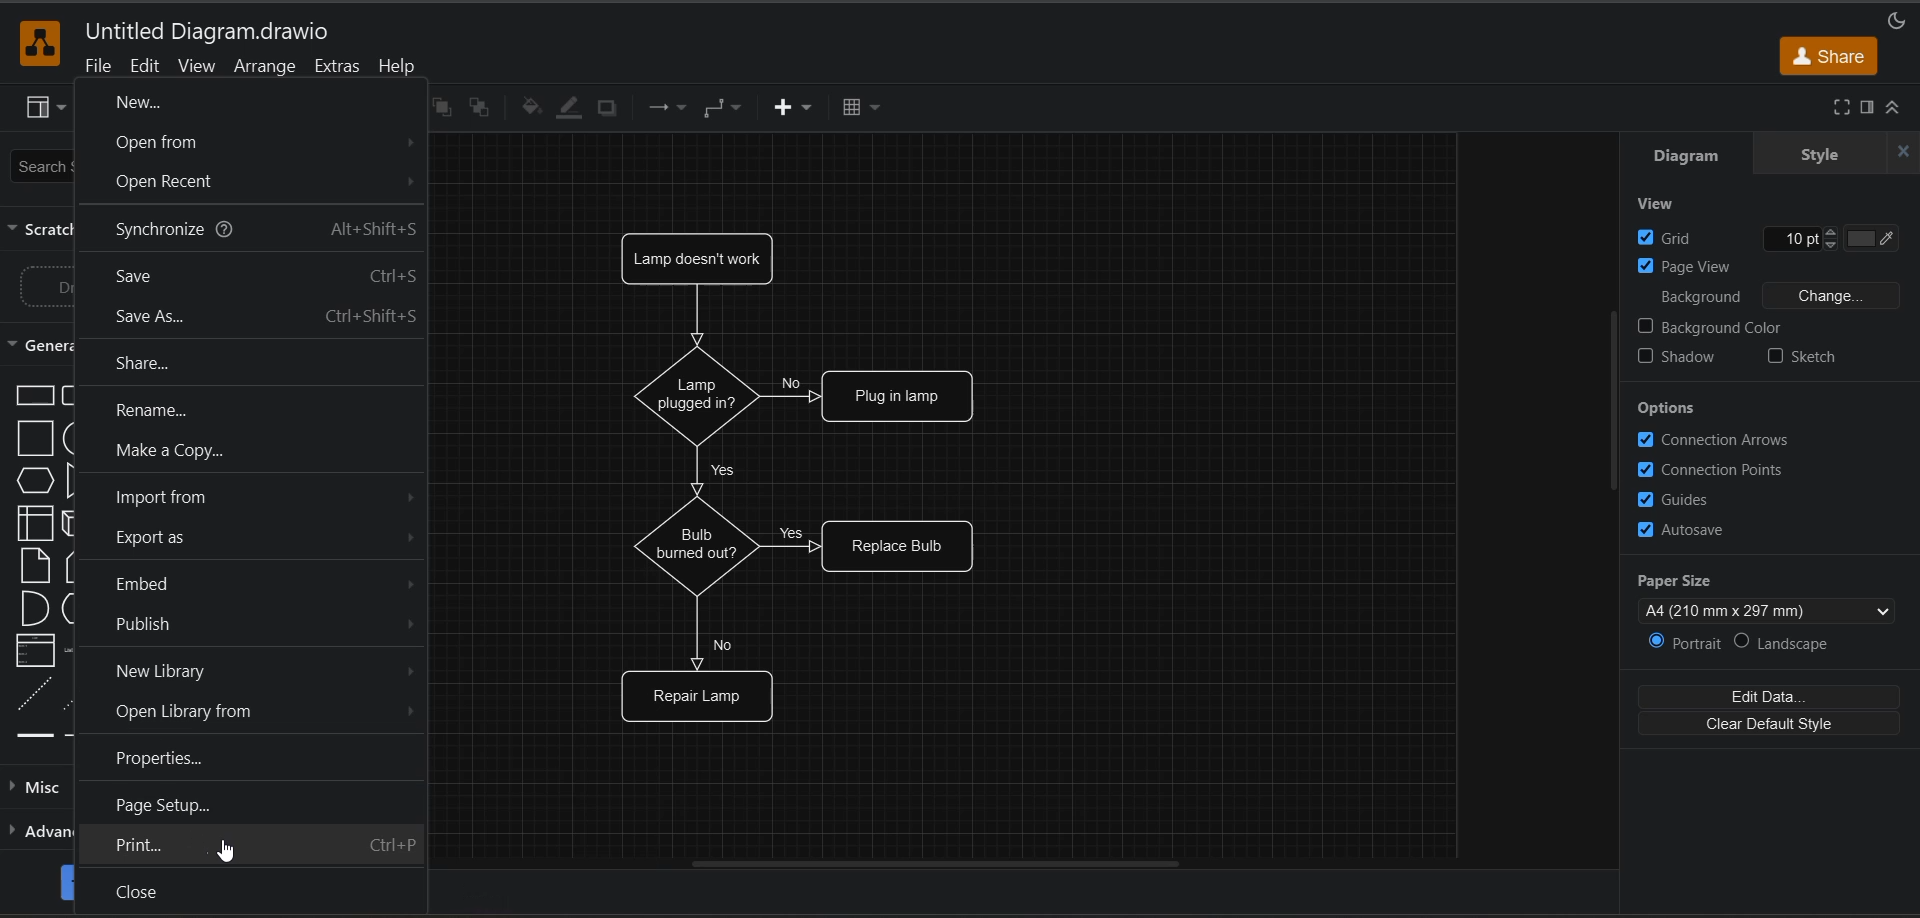 Image resolution: width=1920 pixels, height=918 pixels. Describe the element at coordinates (45, 108) in the screenshot. I see `view` at that location.